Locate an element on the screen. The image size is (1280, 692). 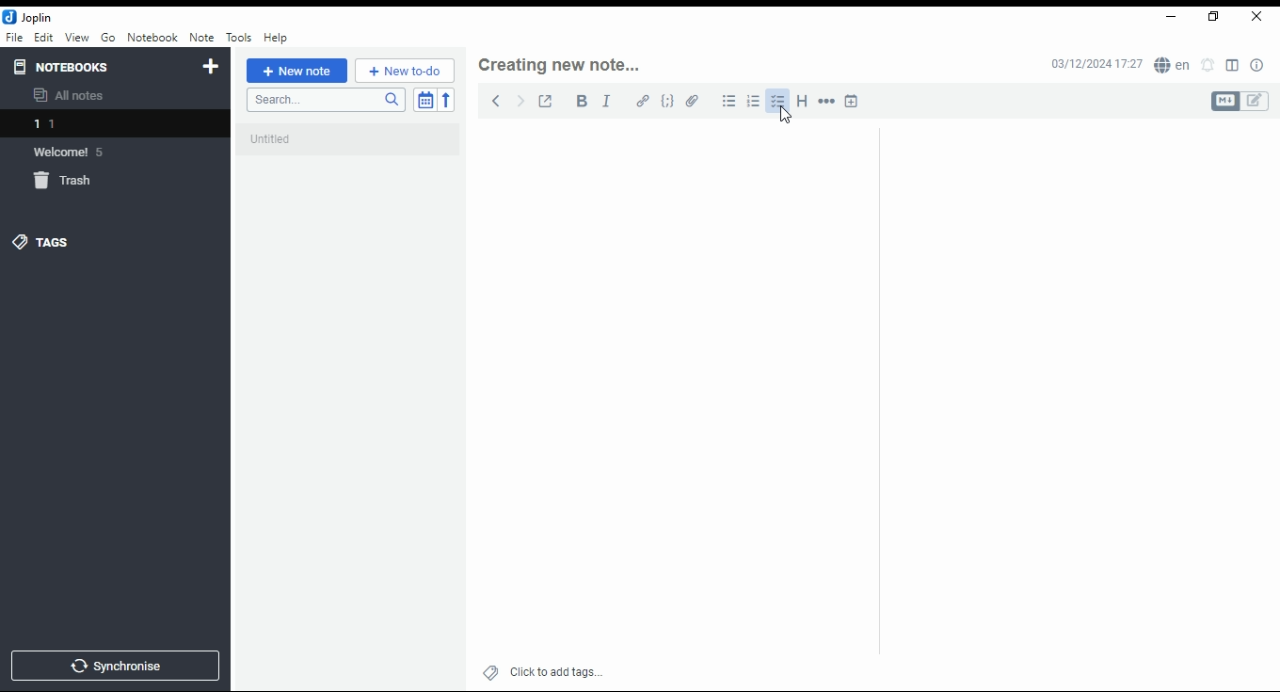
spell checker is located at coordinates (1175, 67).